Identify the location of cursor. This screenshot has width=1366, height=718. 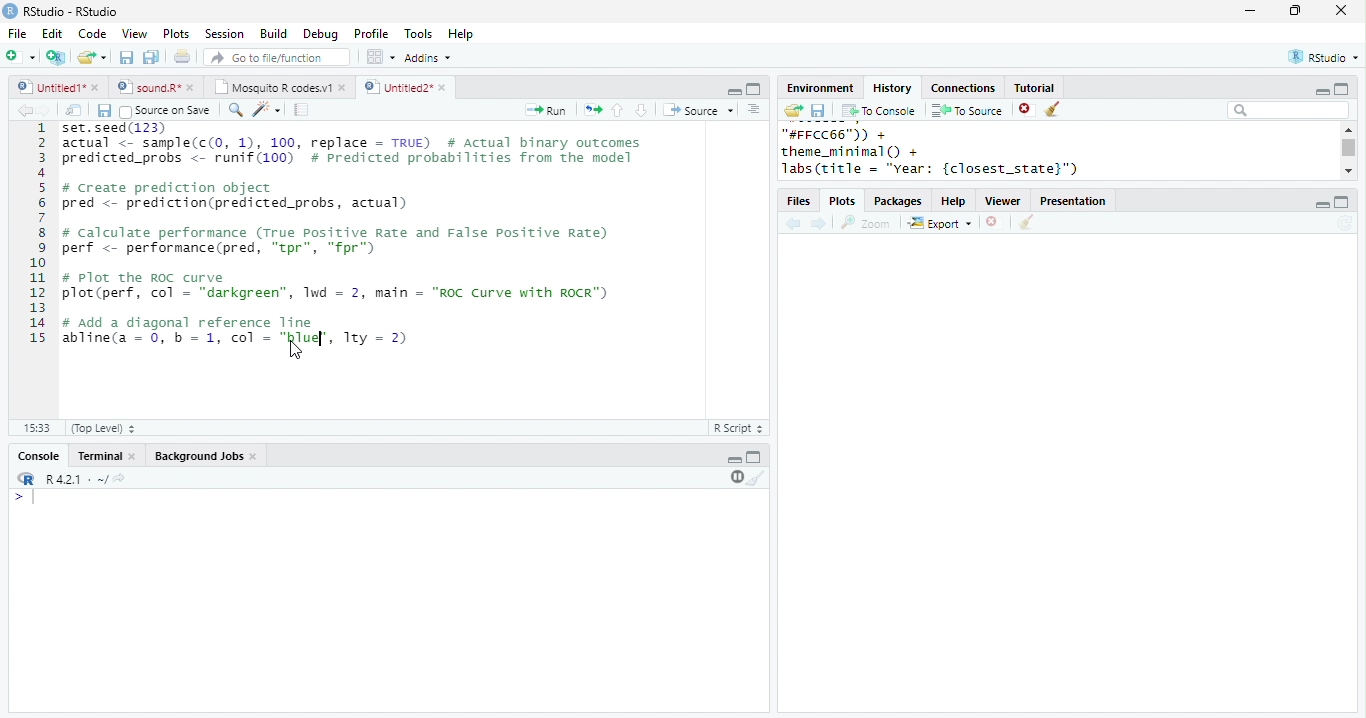
(295, 351).